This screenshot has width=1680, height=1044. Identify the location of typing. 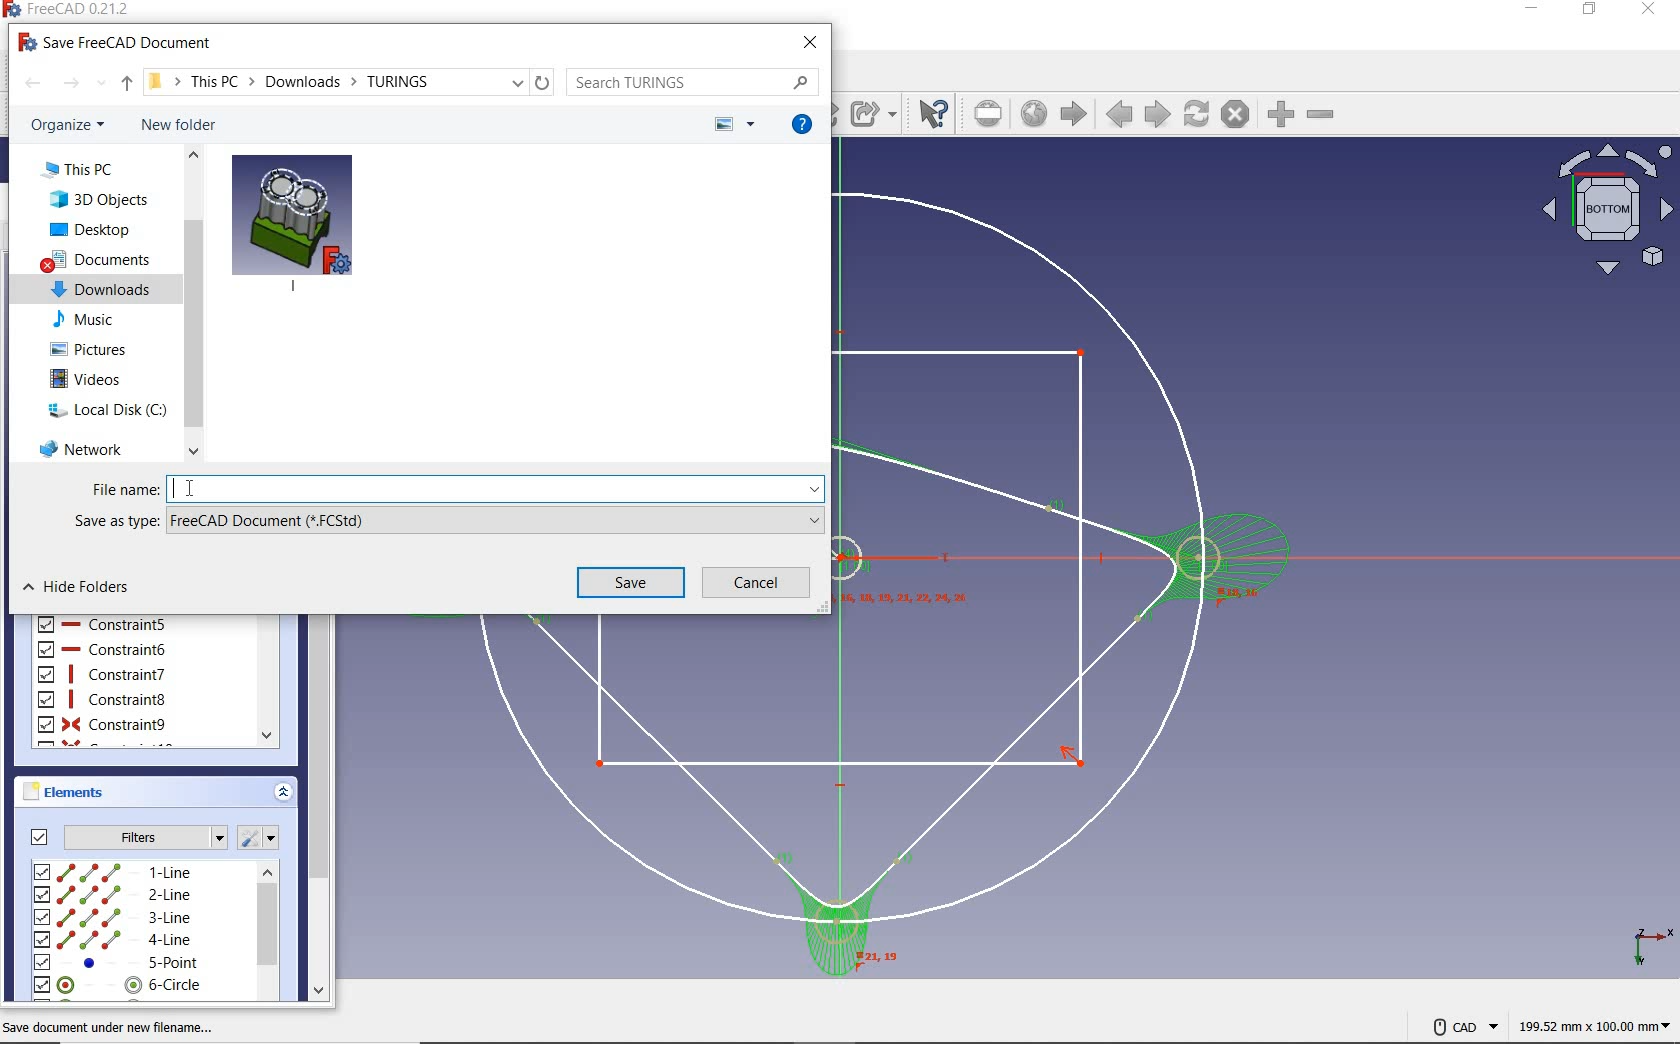
(496, 488).